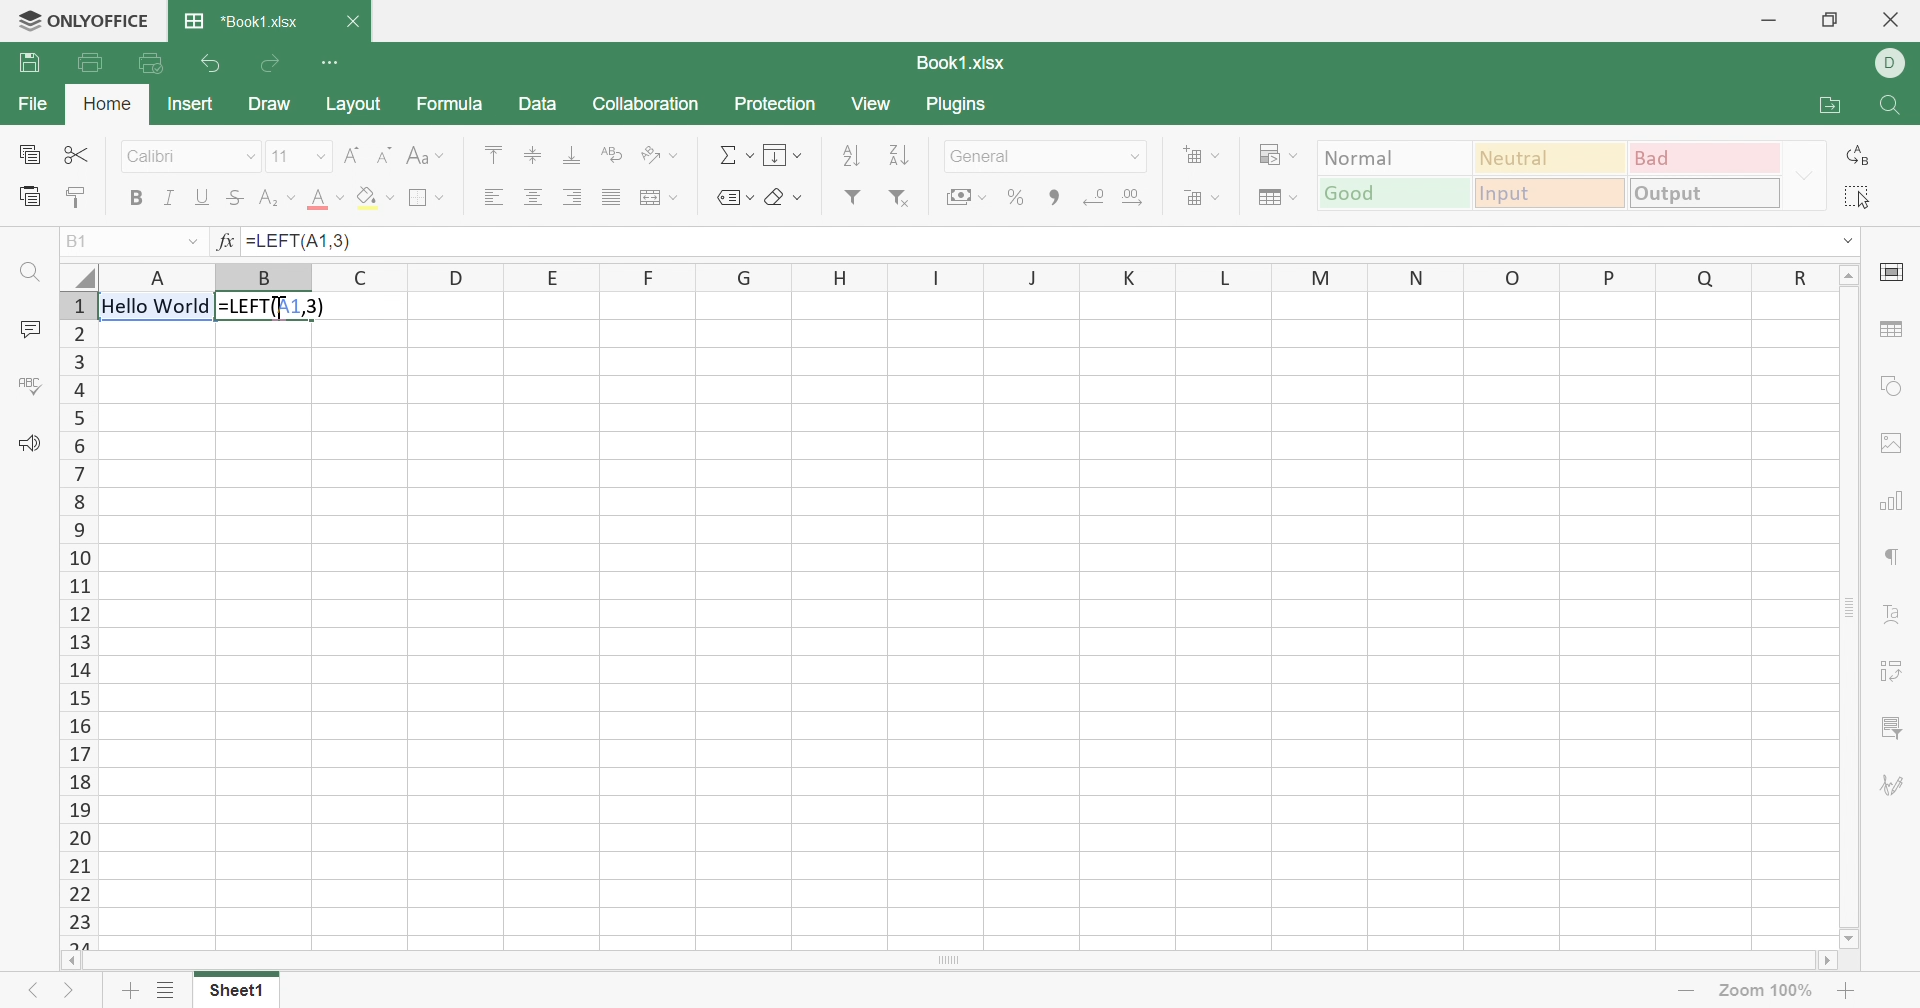 The image size is (1920, 1008). Describe the element at coordinates (611, 154) in the screenshot. I see `Wrap text` at that location.